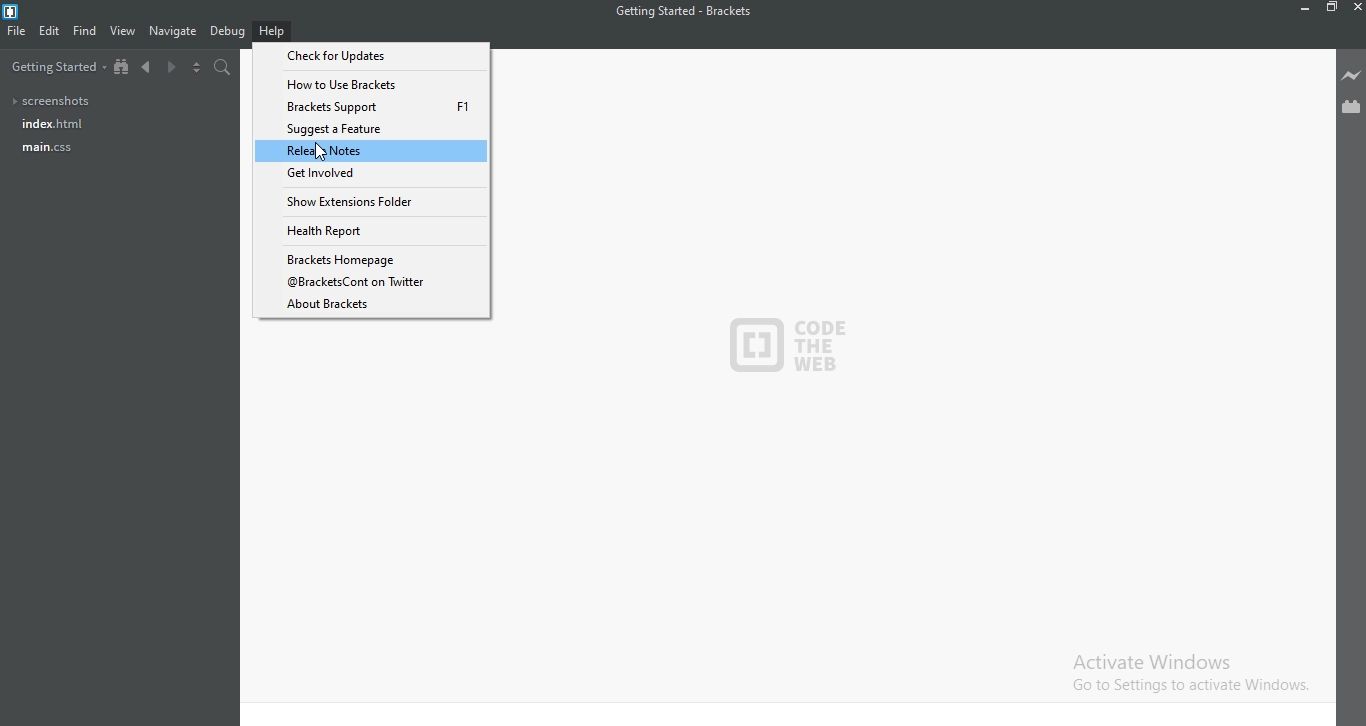  What do you see at coordinates (60, 103) in the screenshot?
I see `Screenshots` at bounding box center [60, 103].